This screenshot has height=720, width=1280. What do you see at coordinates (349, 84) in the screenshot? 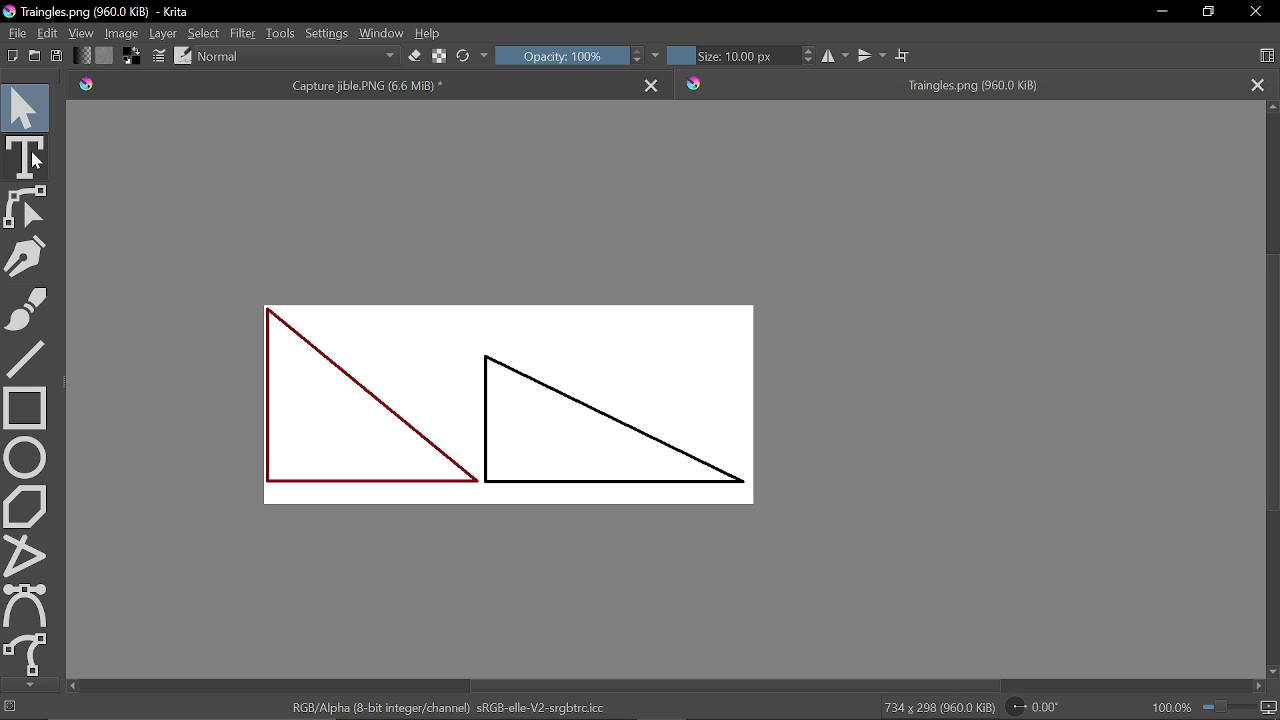
I see `Current tab` at bounding box center [349, 84].